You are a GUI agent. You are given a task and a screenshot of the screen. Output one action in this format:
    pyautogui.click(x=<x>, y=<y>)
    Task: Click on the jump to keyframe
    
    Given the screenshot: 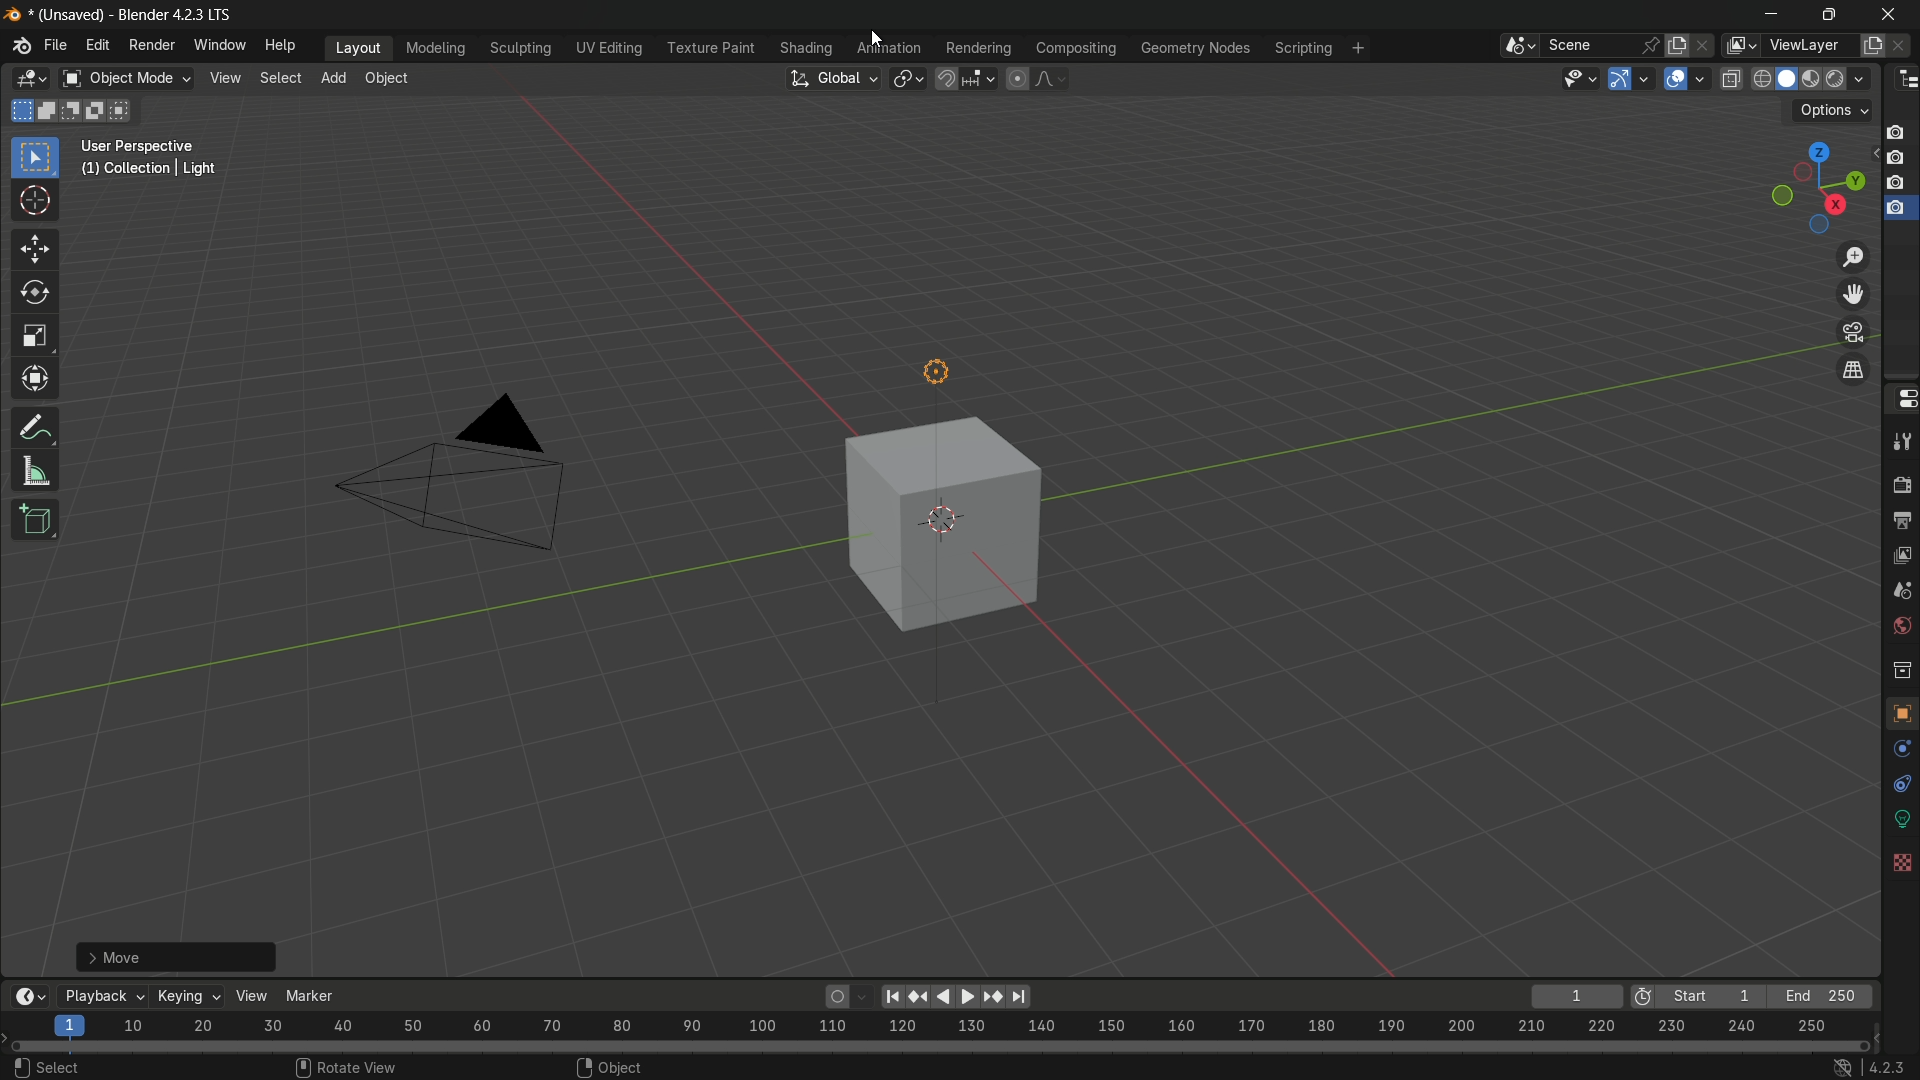 What is the action you would take?
    pyautogui.click(x=921, y=996)
    